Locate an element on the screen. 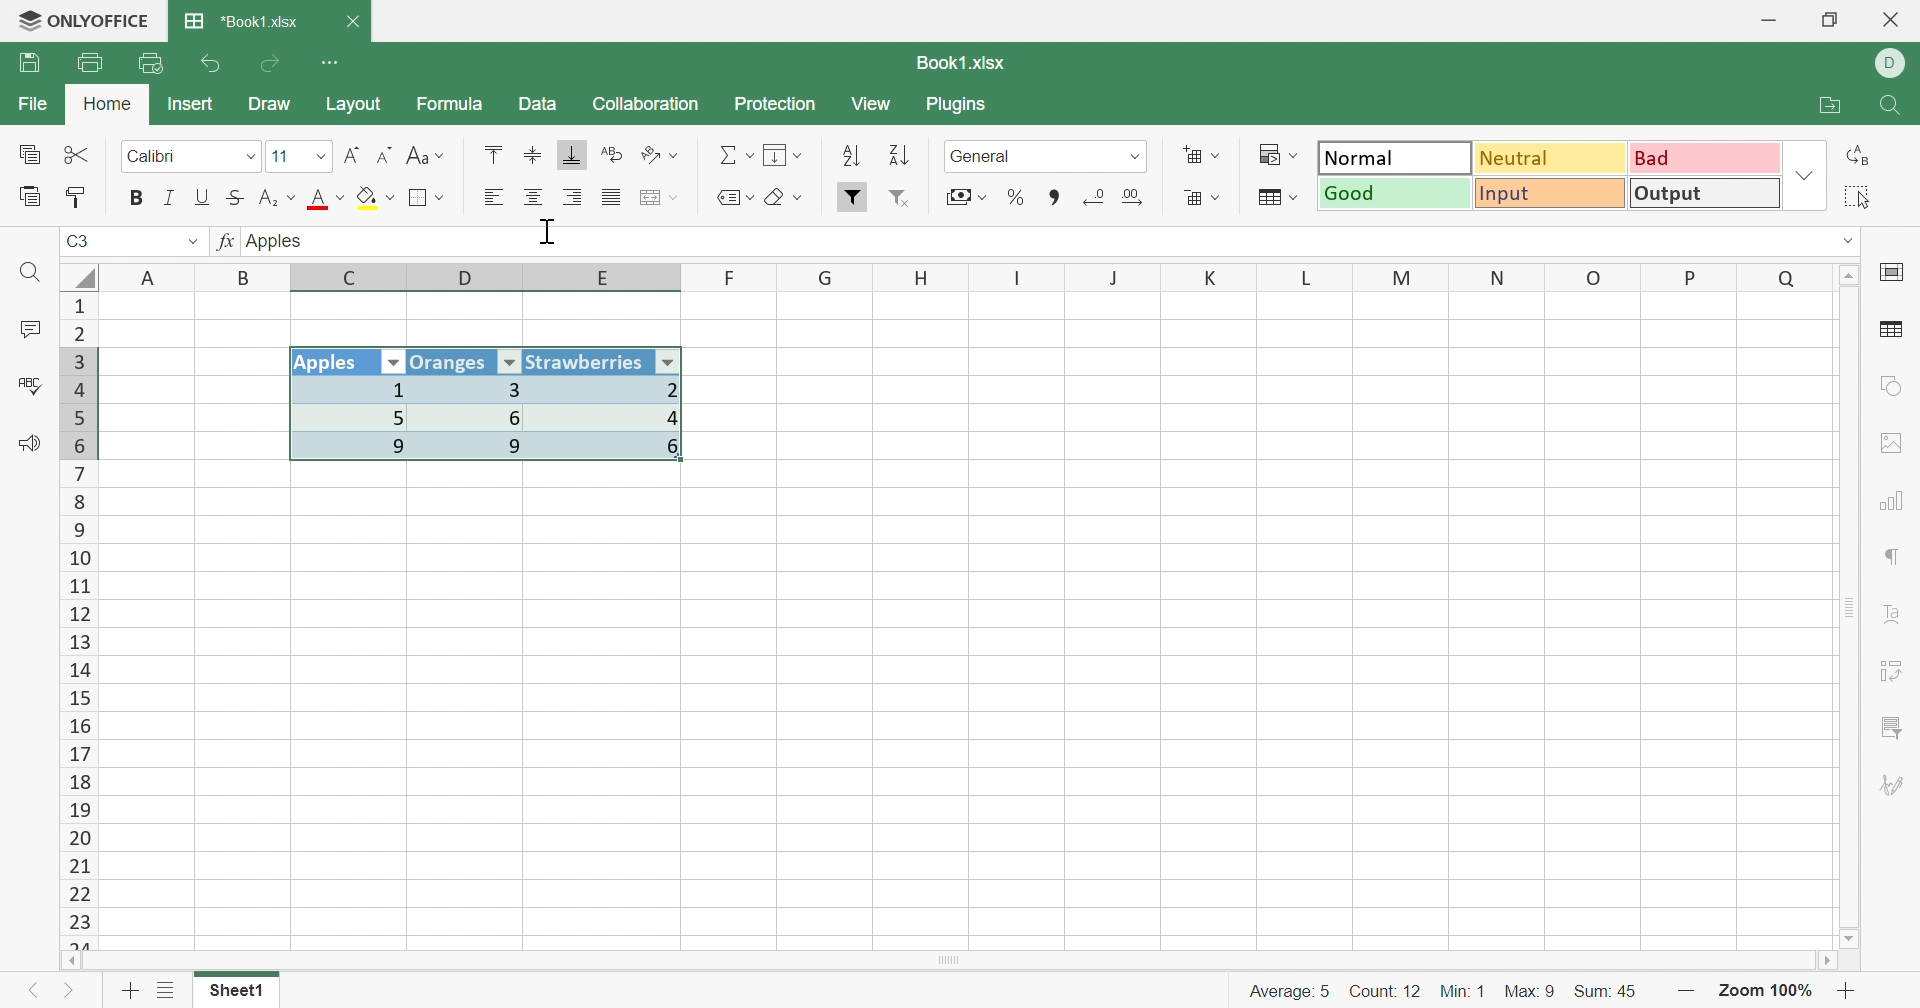 Image resolution: width=1920 pixels, height=1008 pixels. Lyout is located at coordinates (353, 106).